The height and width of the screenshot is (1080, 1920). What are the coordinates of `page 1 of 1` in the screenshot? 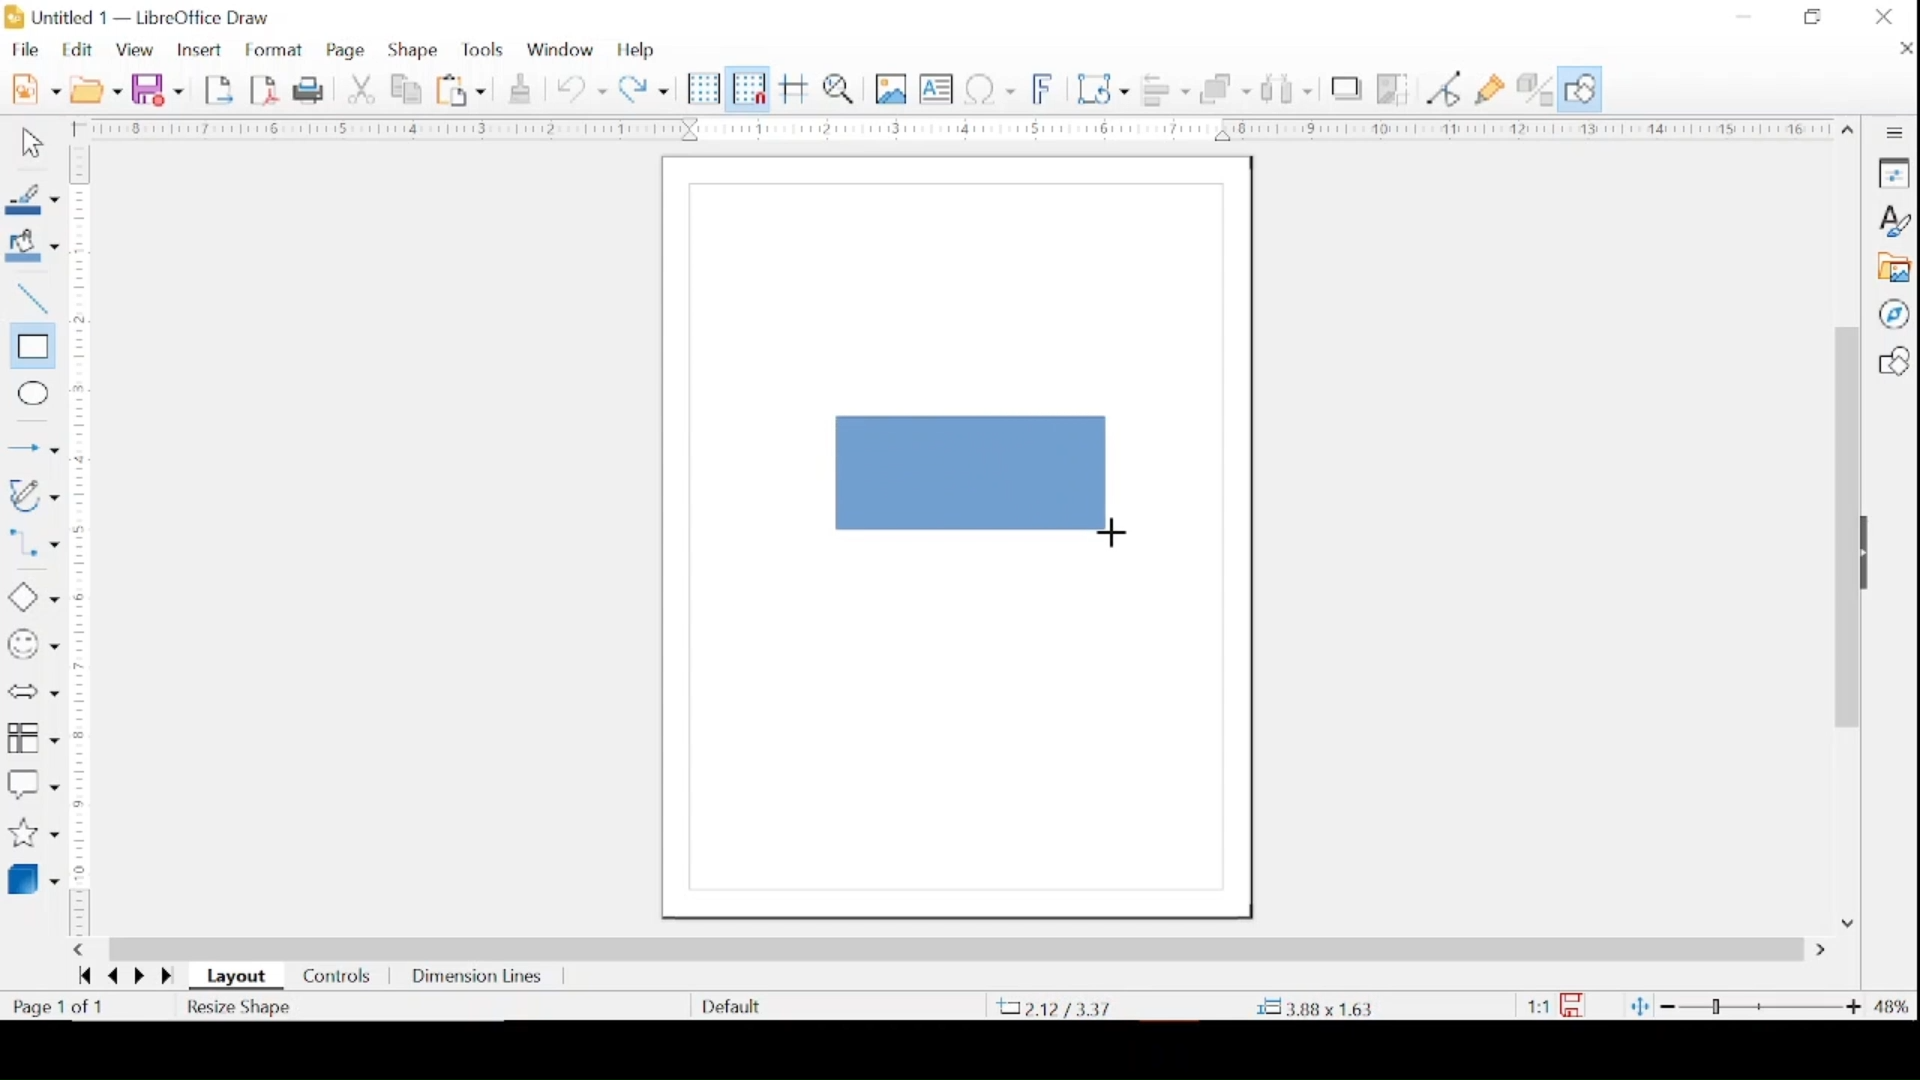 It's located at (59, 1007).